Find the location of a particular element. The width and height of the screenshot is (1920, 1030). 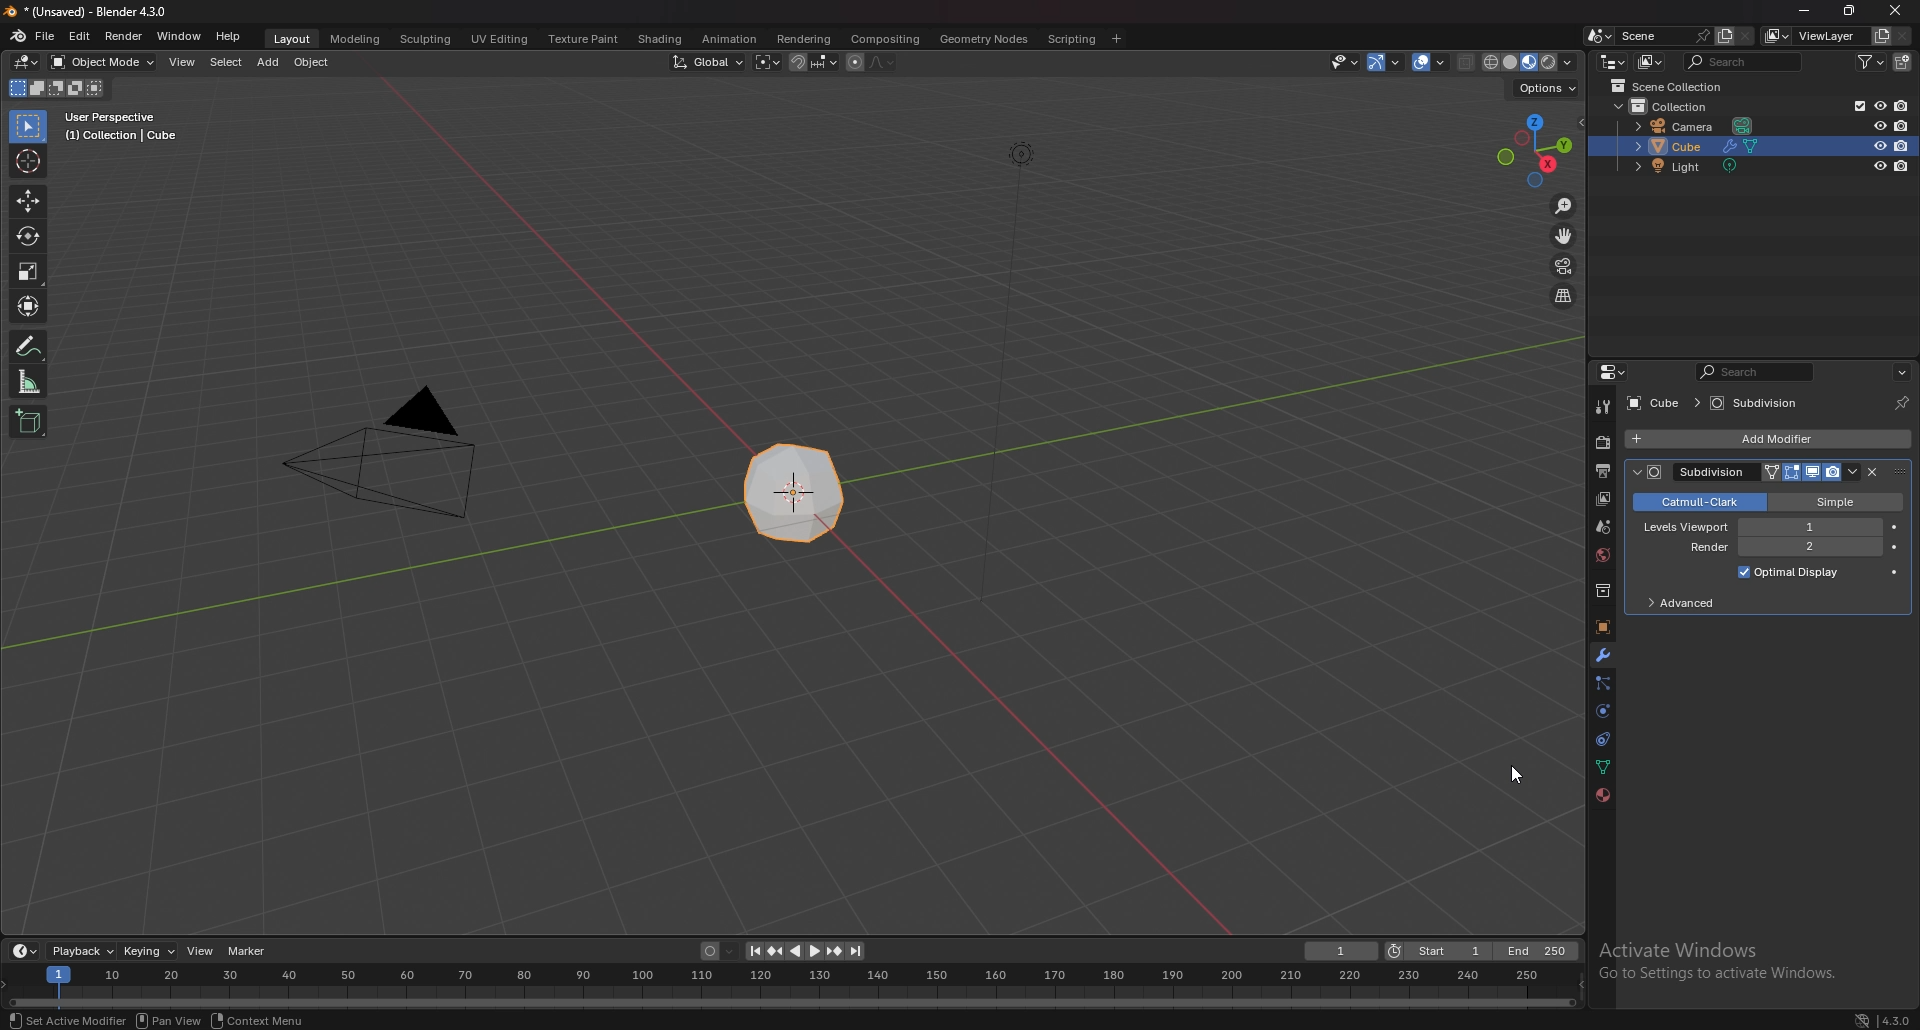

render is located at coordinates (1776, 547).